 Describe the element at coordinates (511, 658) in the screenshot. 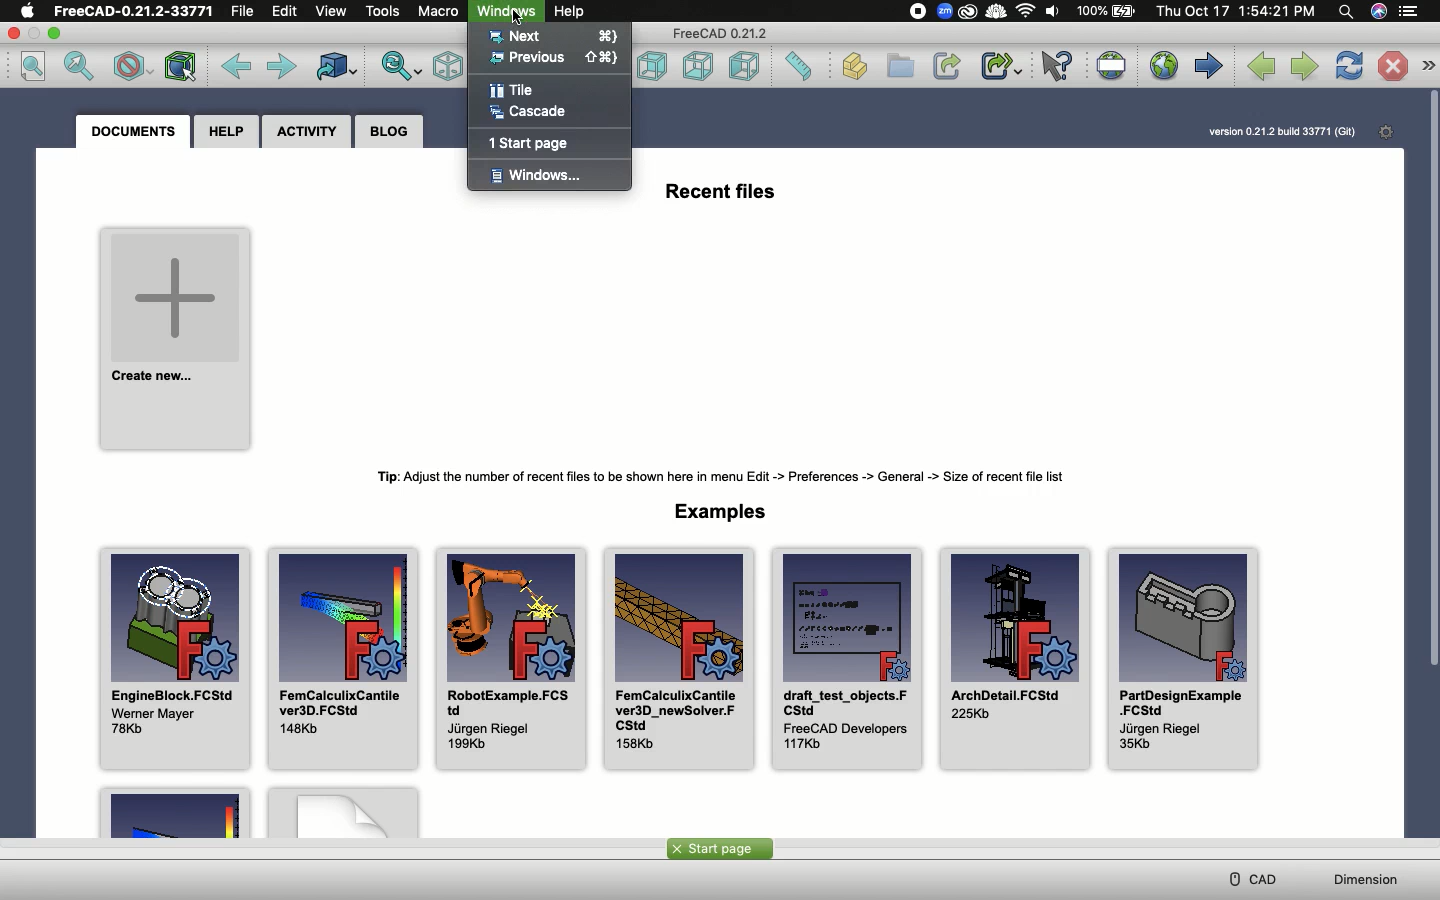

I see `RobotExample.FCStd` at that location.